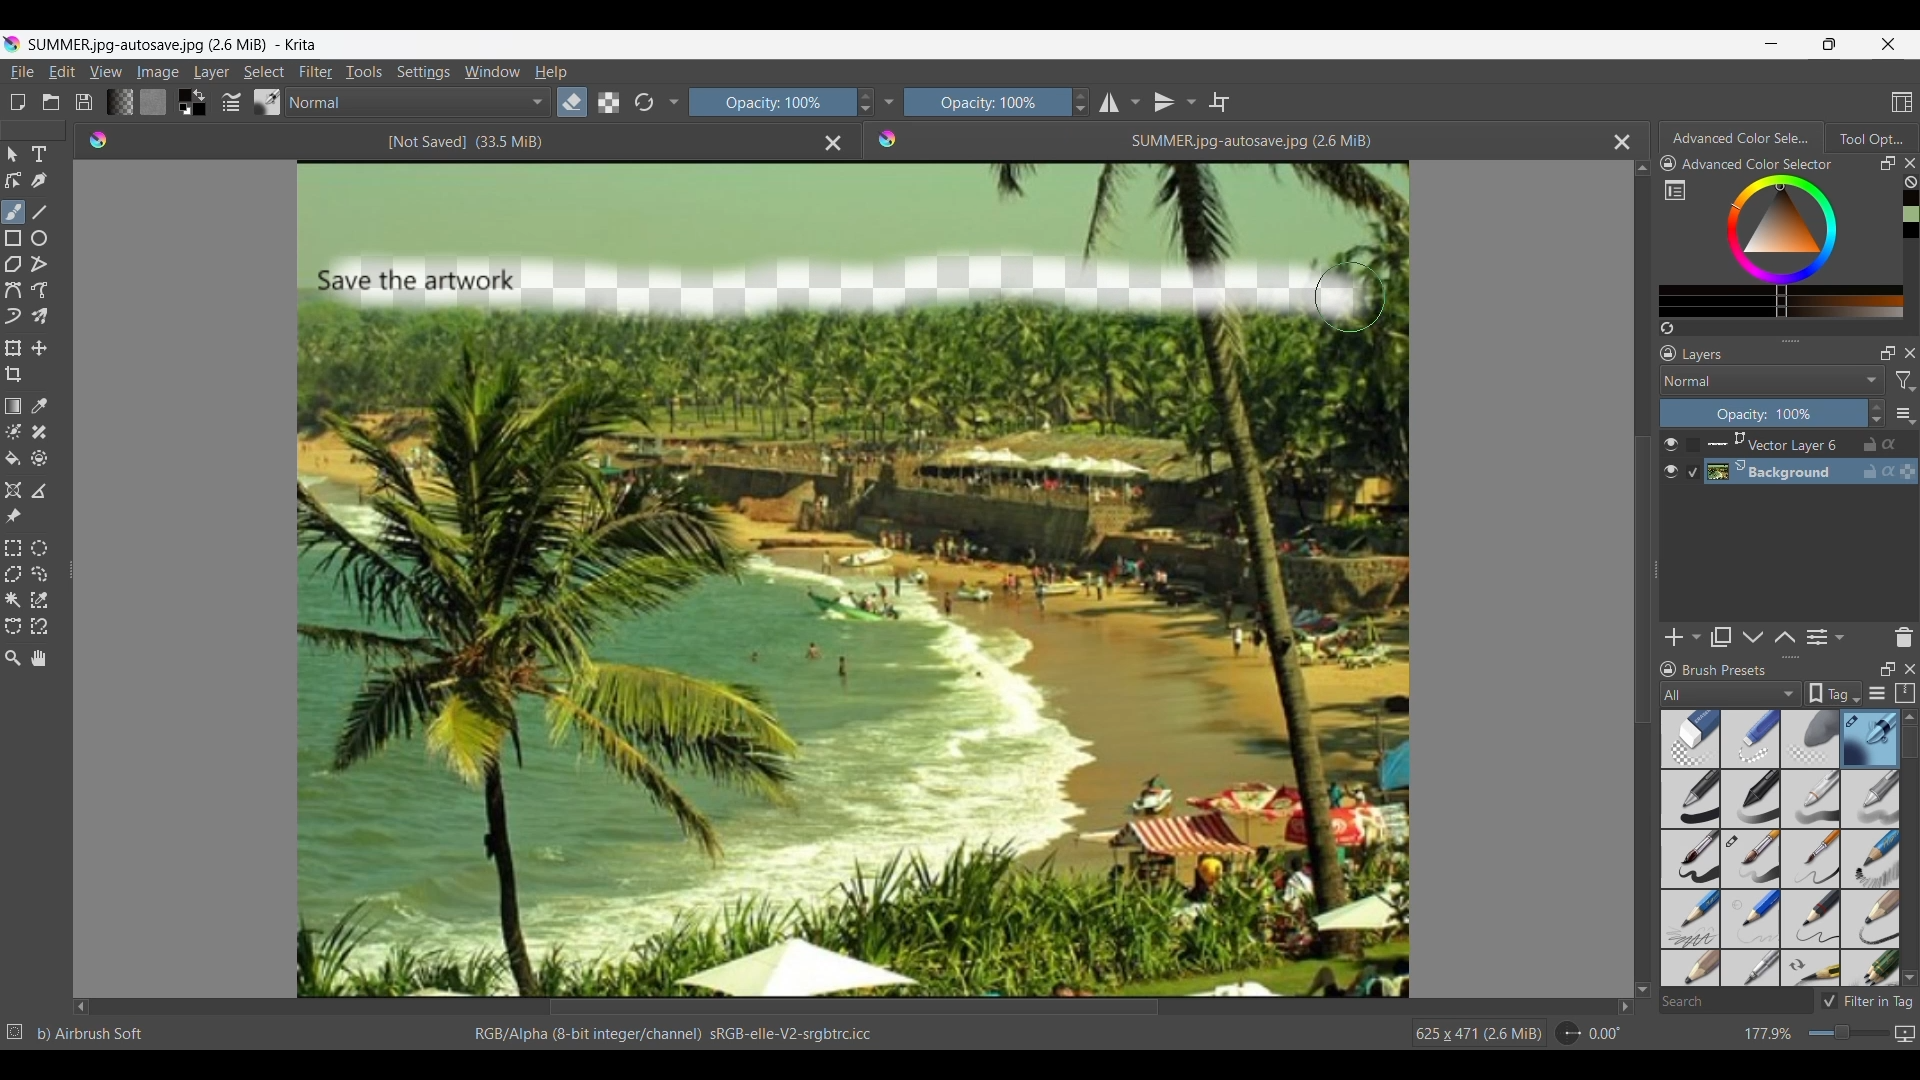  What do you see at coordinates (12, 548) in the screenshot?
I see `Rectangular selection tool` at bounding box center [12, 548].